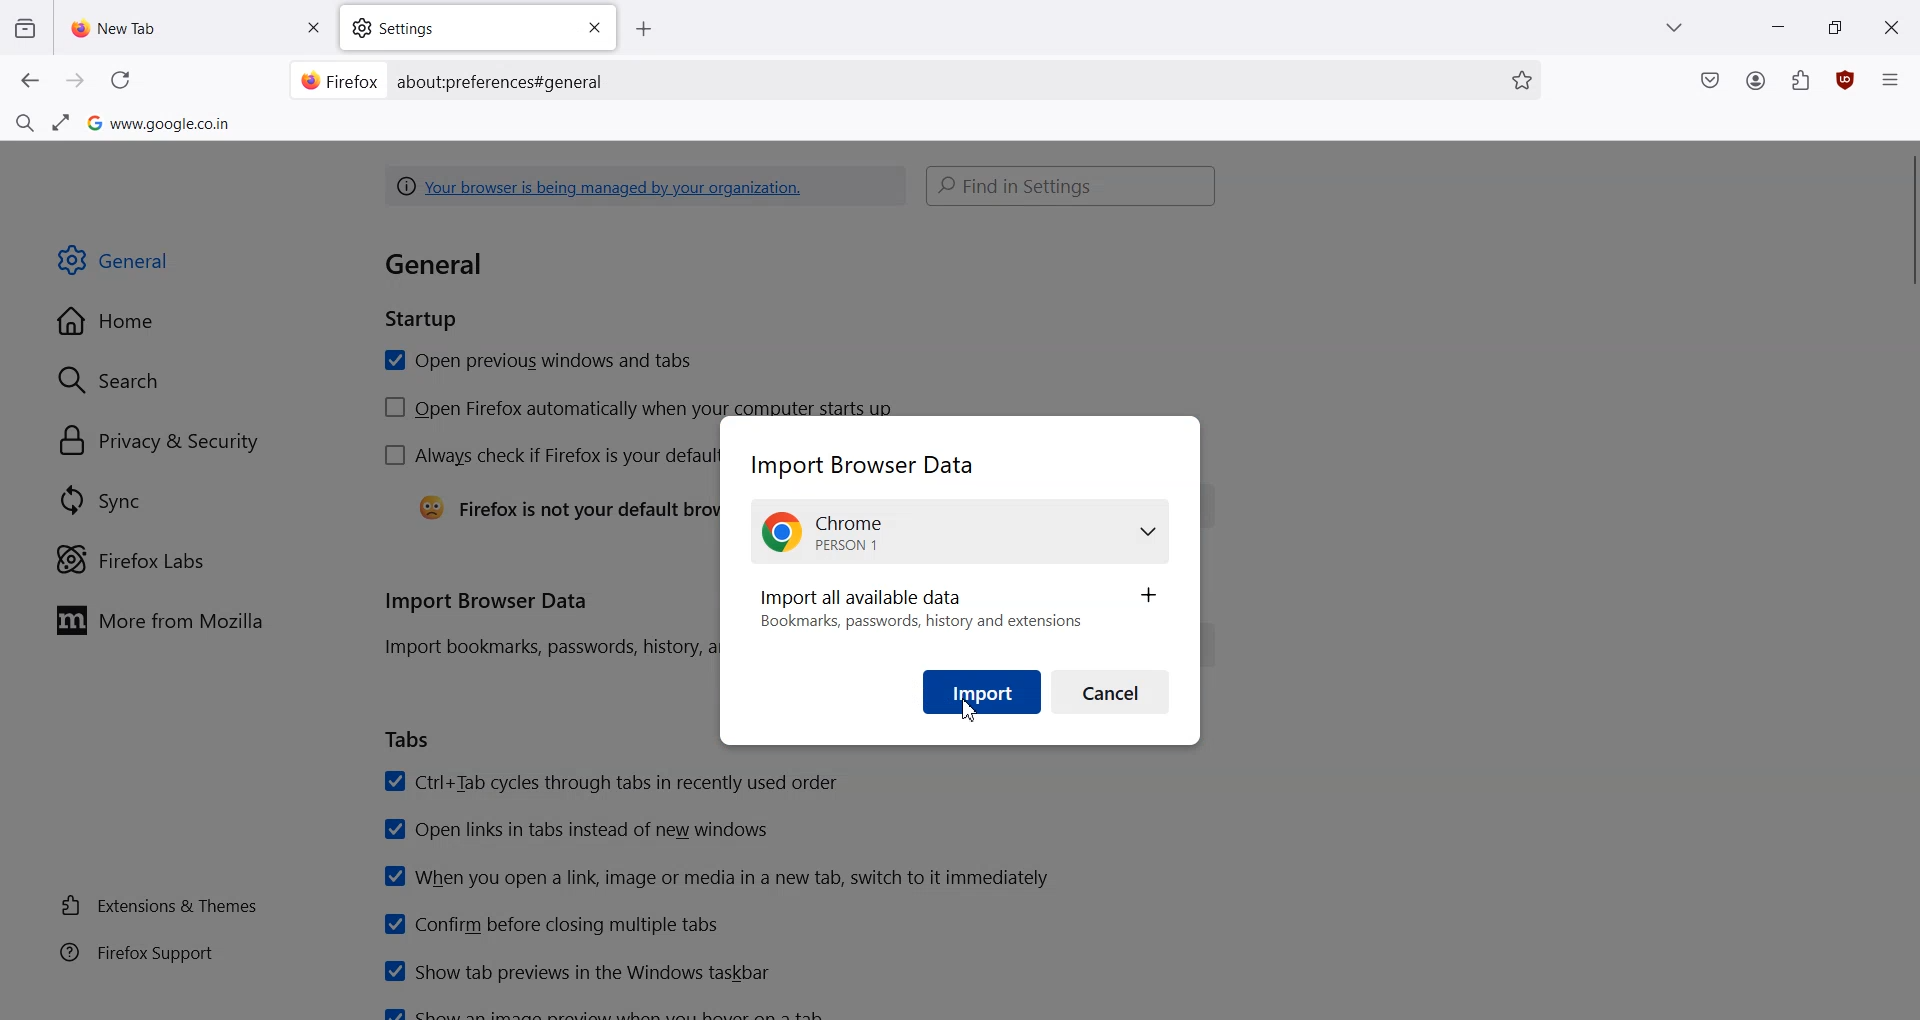 The image size is (1920, 1020). I want to click on Open links in tabs instead of new windows, so click(579, 829).